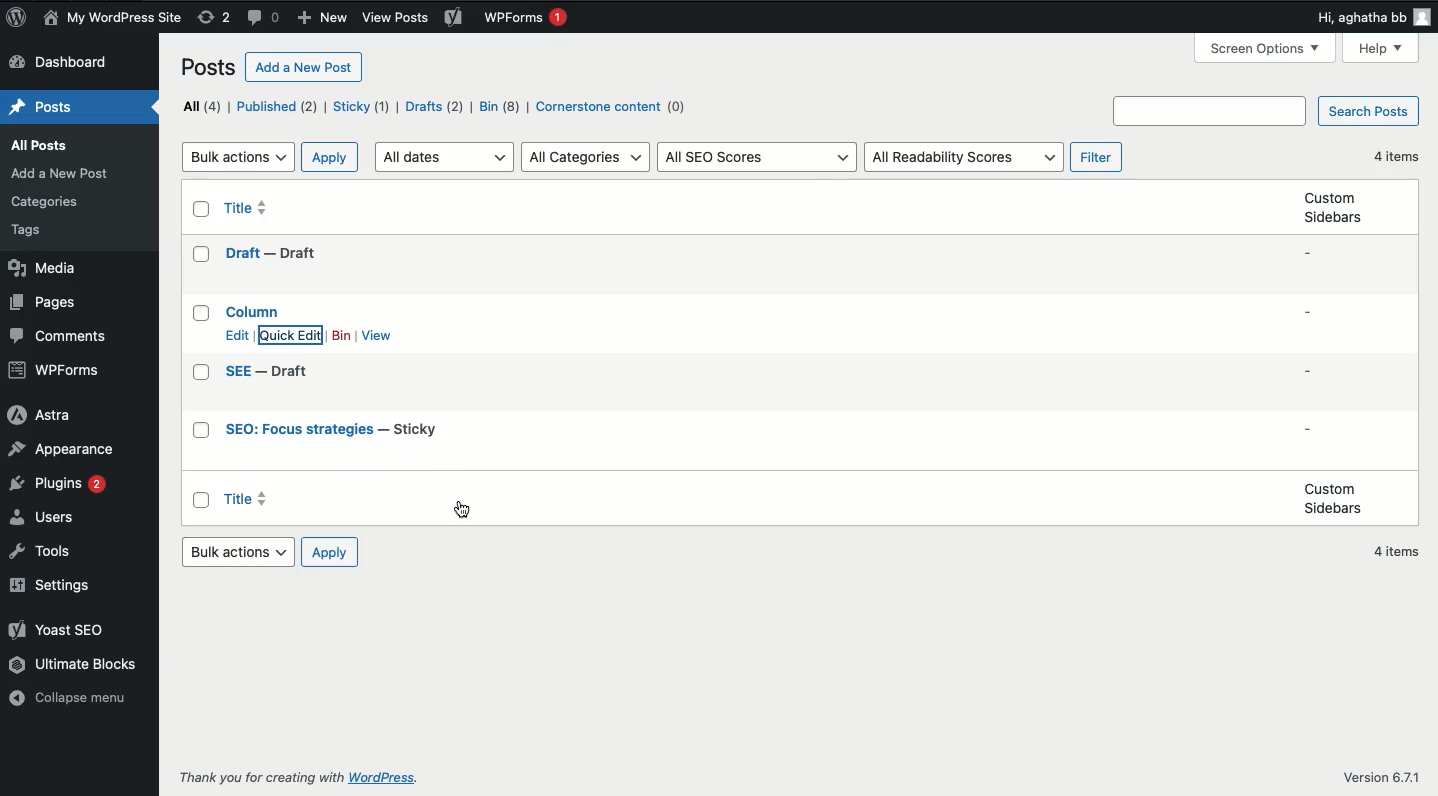 The width and height of the screenshot is (1438, 796). Describe the element at coordinates (1399, 158) in the screenshot. I see `4 items` at that location.